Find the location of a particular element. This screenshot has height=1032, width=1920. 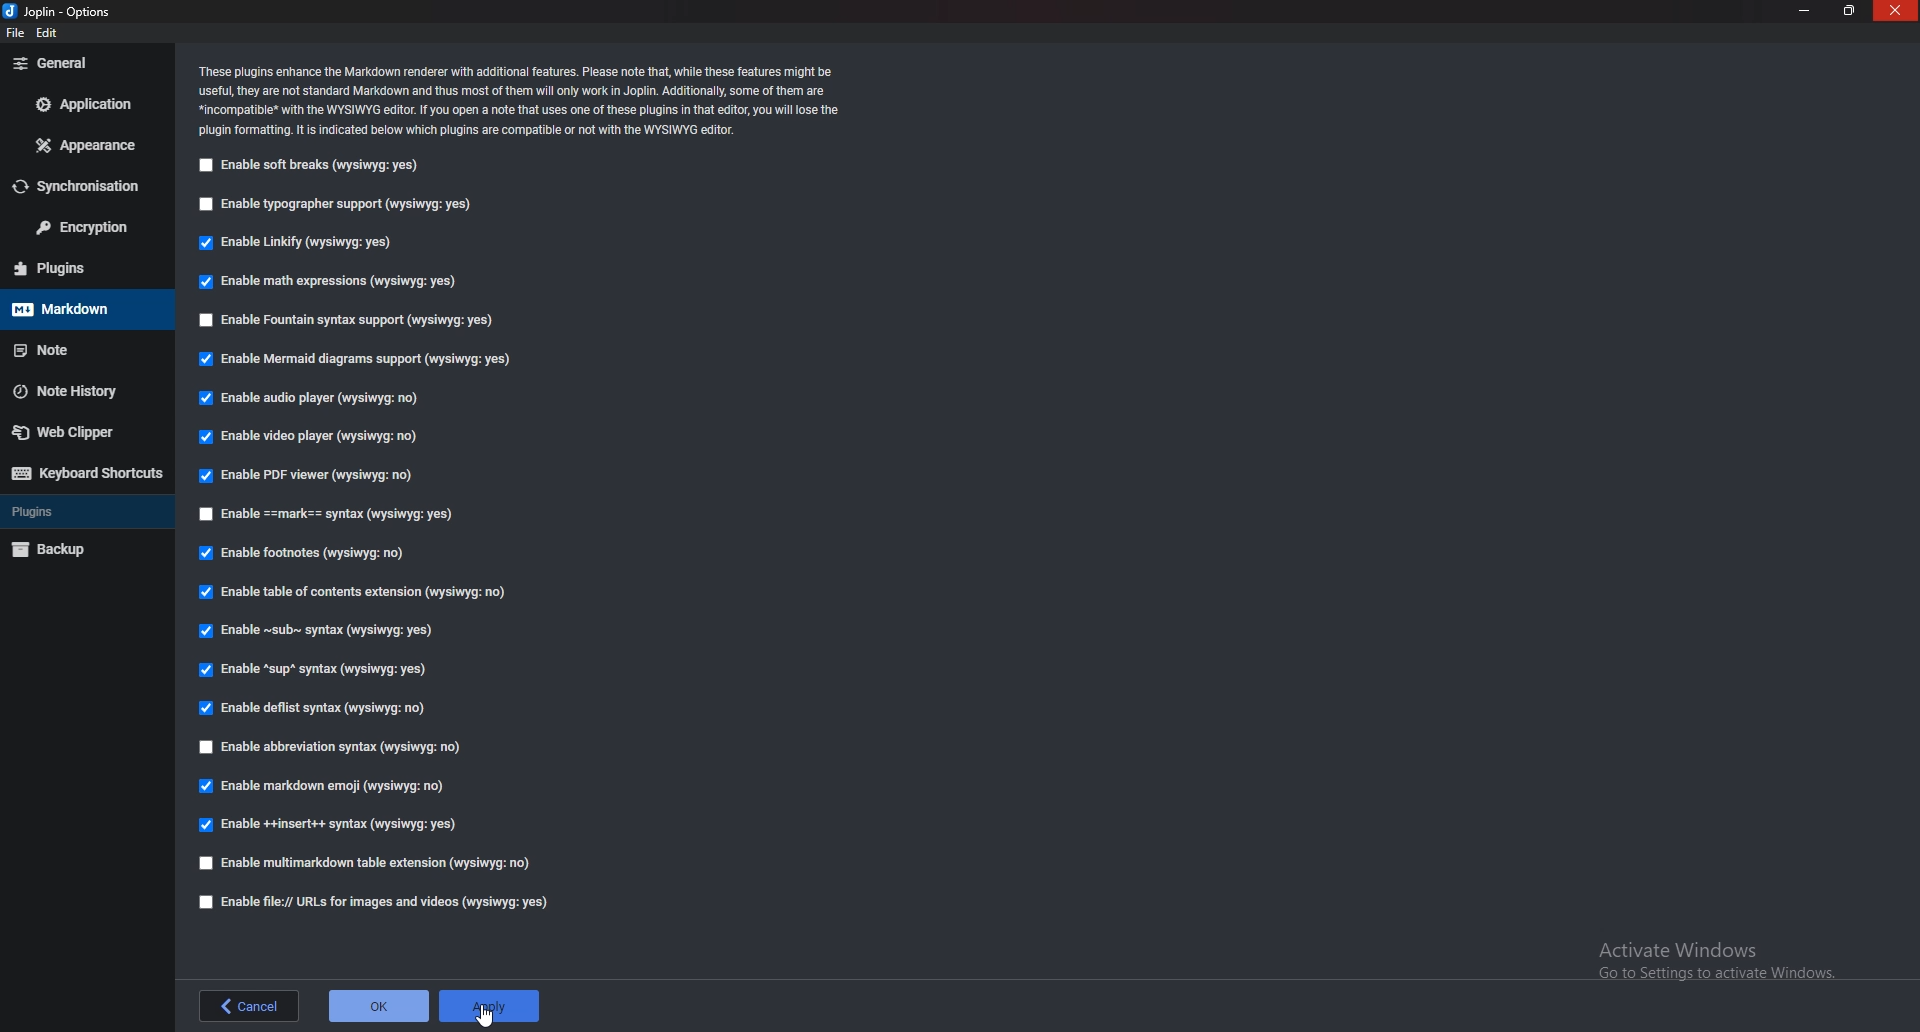

Enable linkify is located at coordinates (305, 241).